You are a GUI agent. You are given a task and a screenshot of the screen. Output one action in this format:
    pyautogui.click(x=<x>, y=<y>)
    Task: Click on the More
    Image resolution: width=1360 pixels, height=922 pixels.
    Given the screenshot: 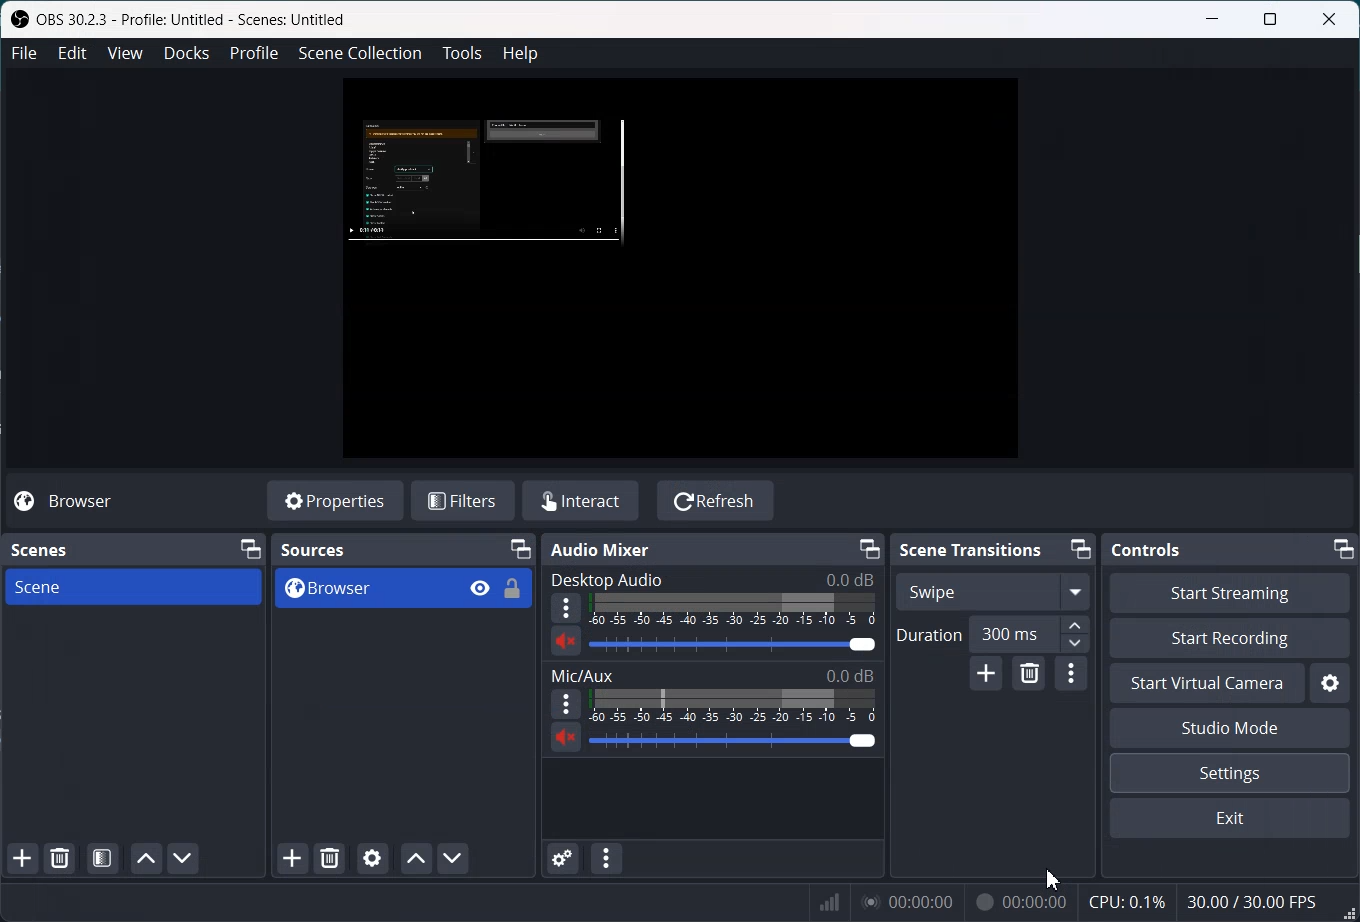 What is the action you would take?
    pyautogui.click(x=564, y=609)
    